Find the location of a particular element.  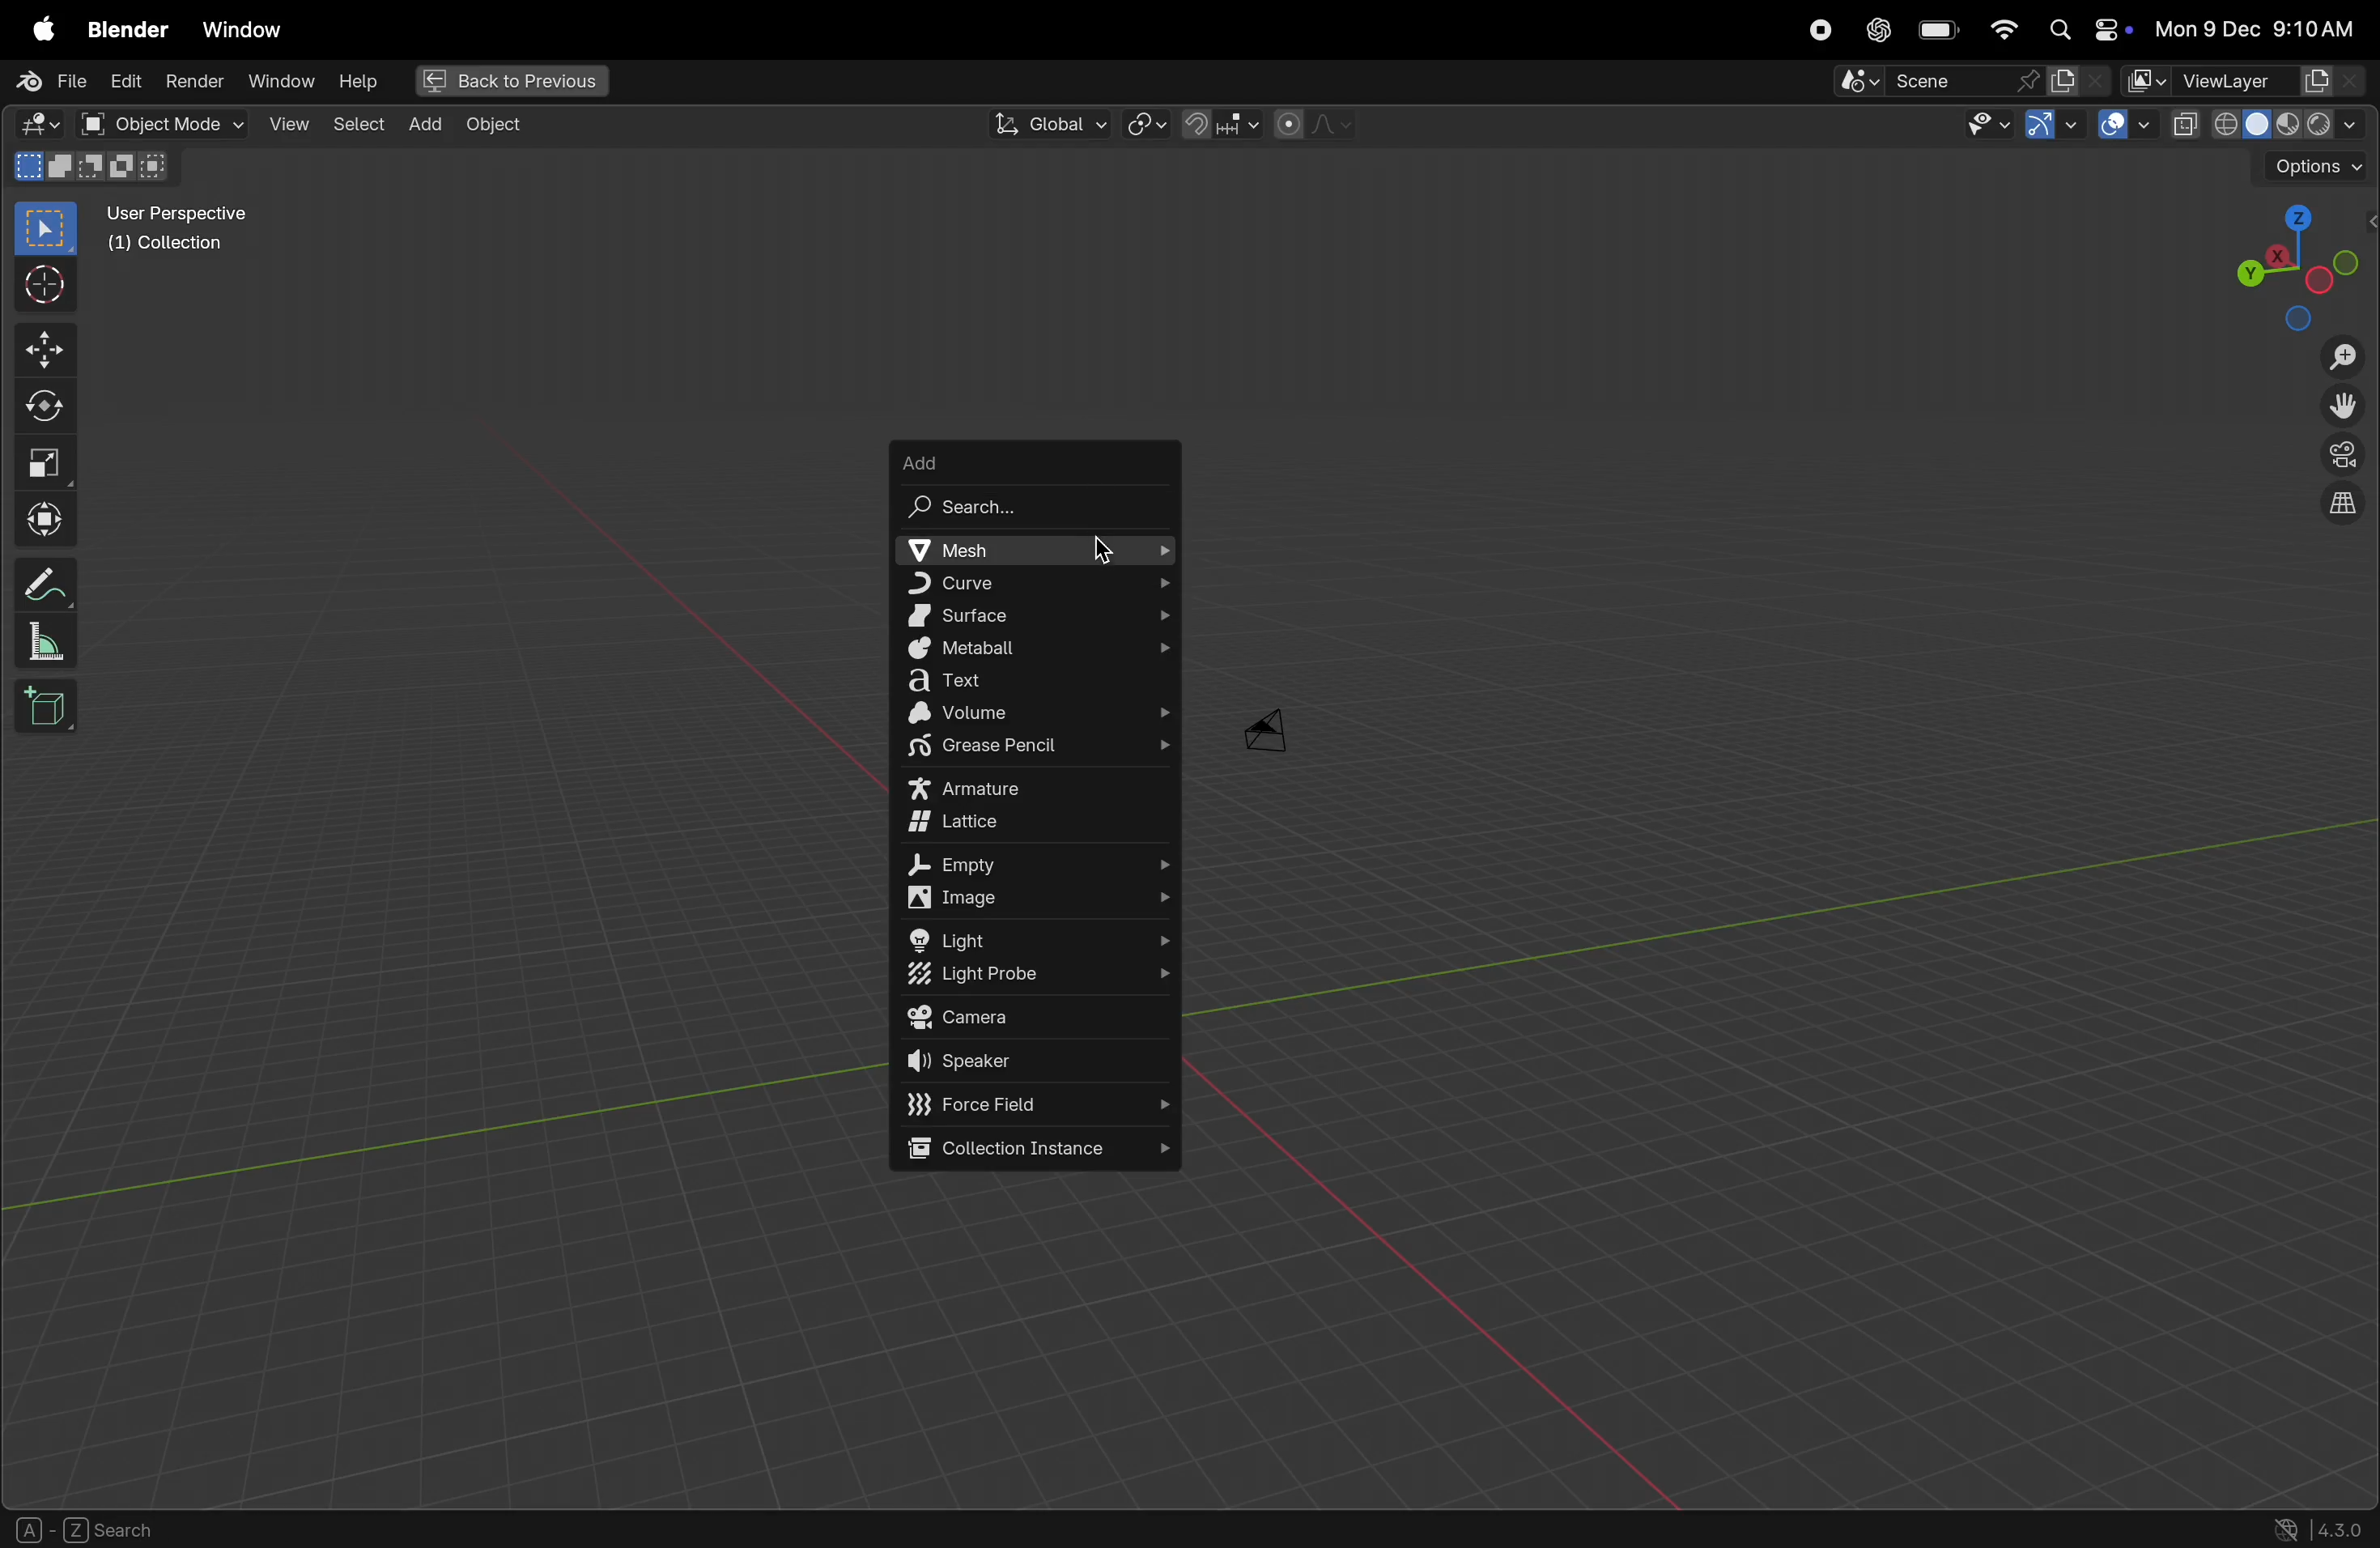

light probe is located at coordinates (1031, 977).